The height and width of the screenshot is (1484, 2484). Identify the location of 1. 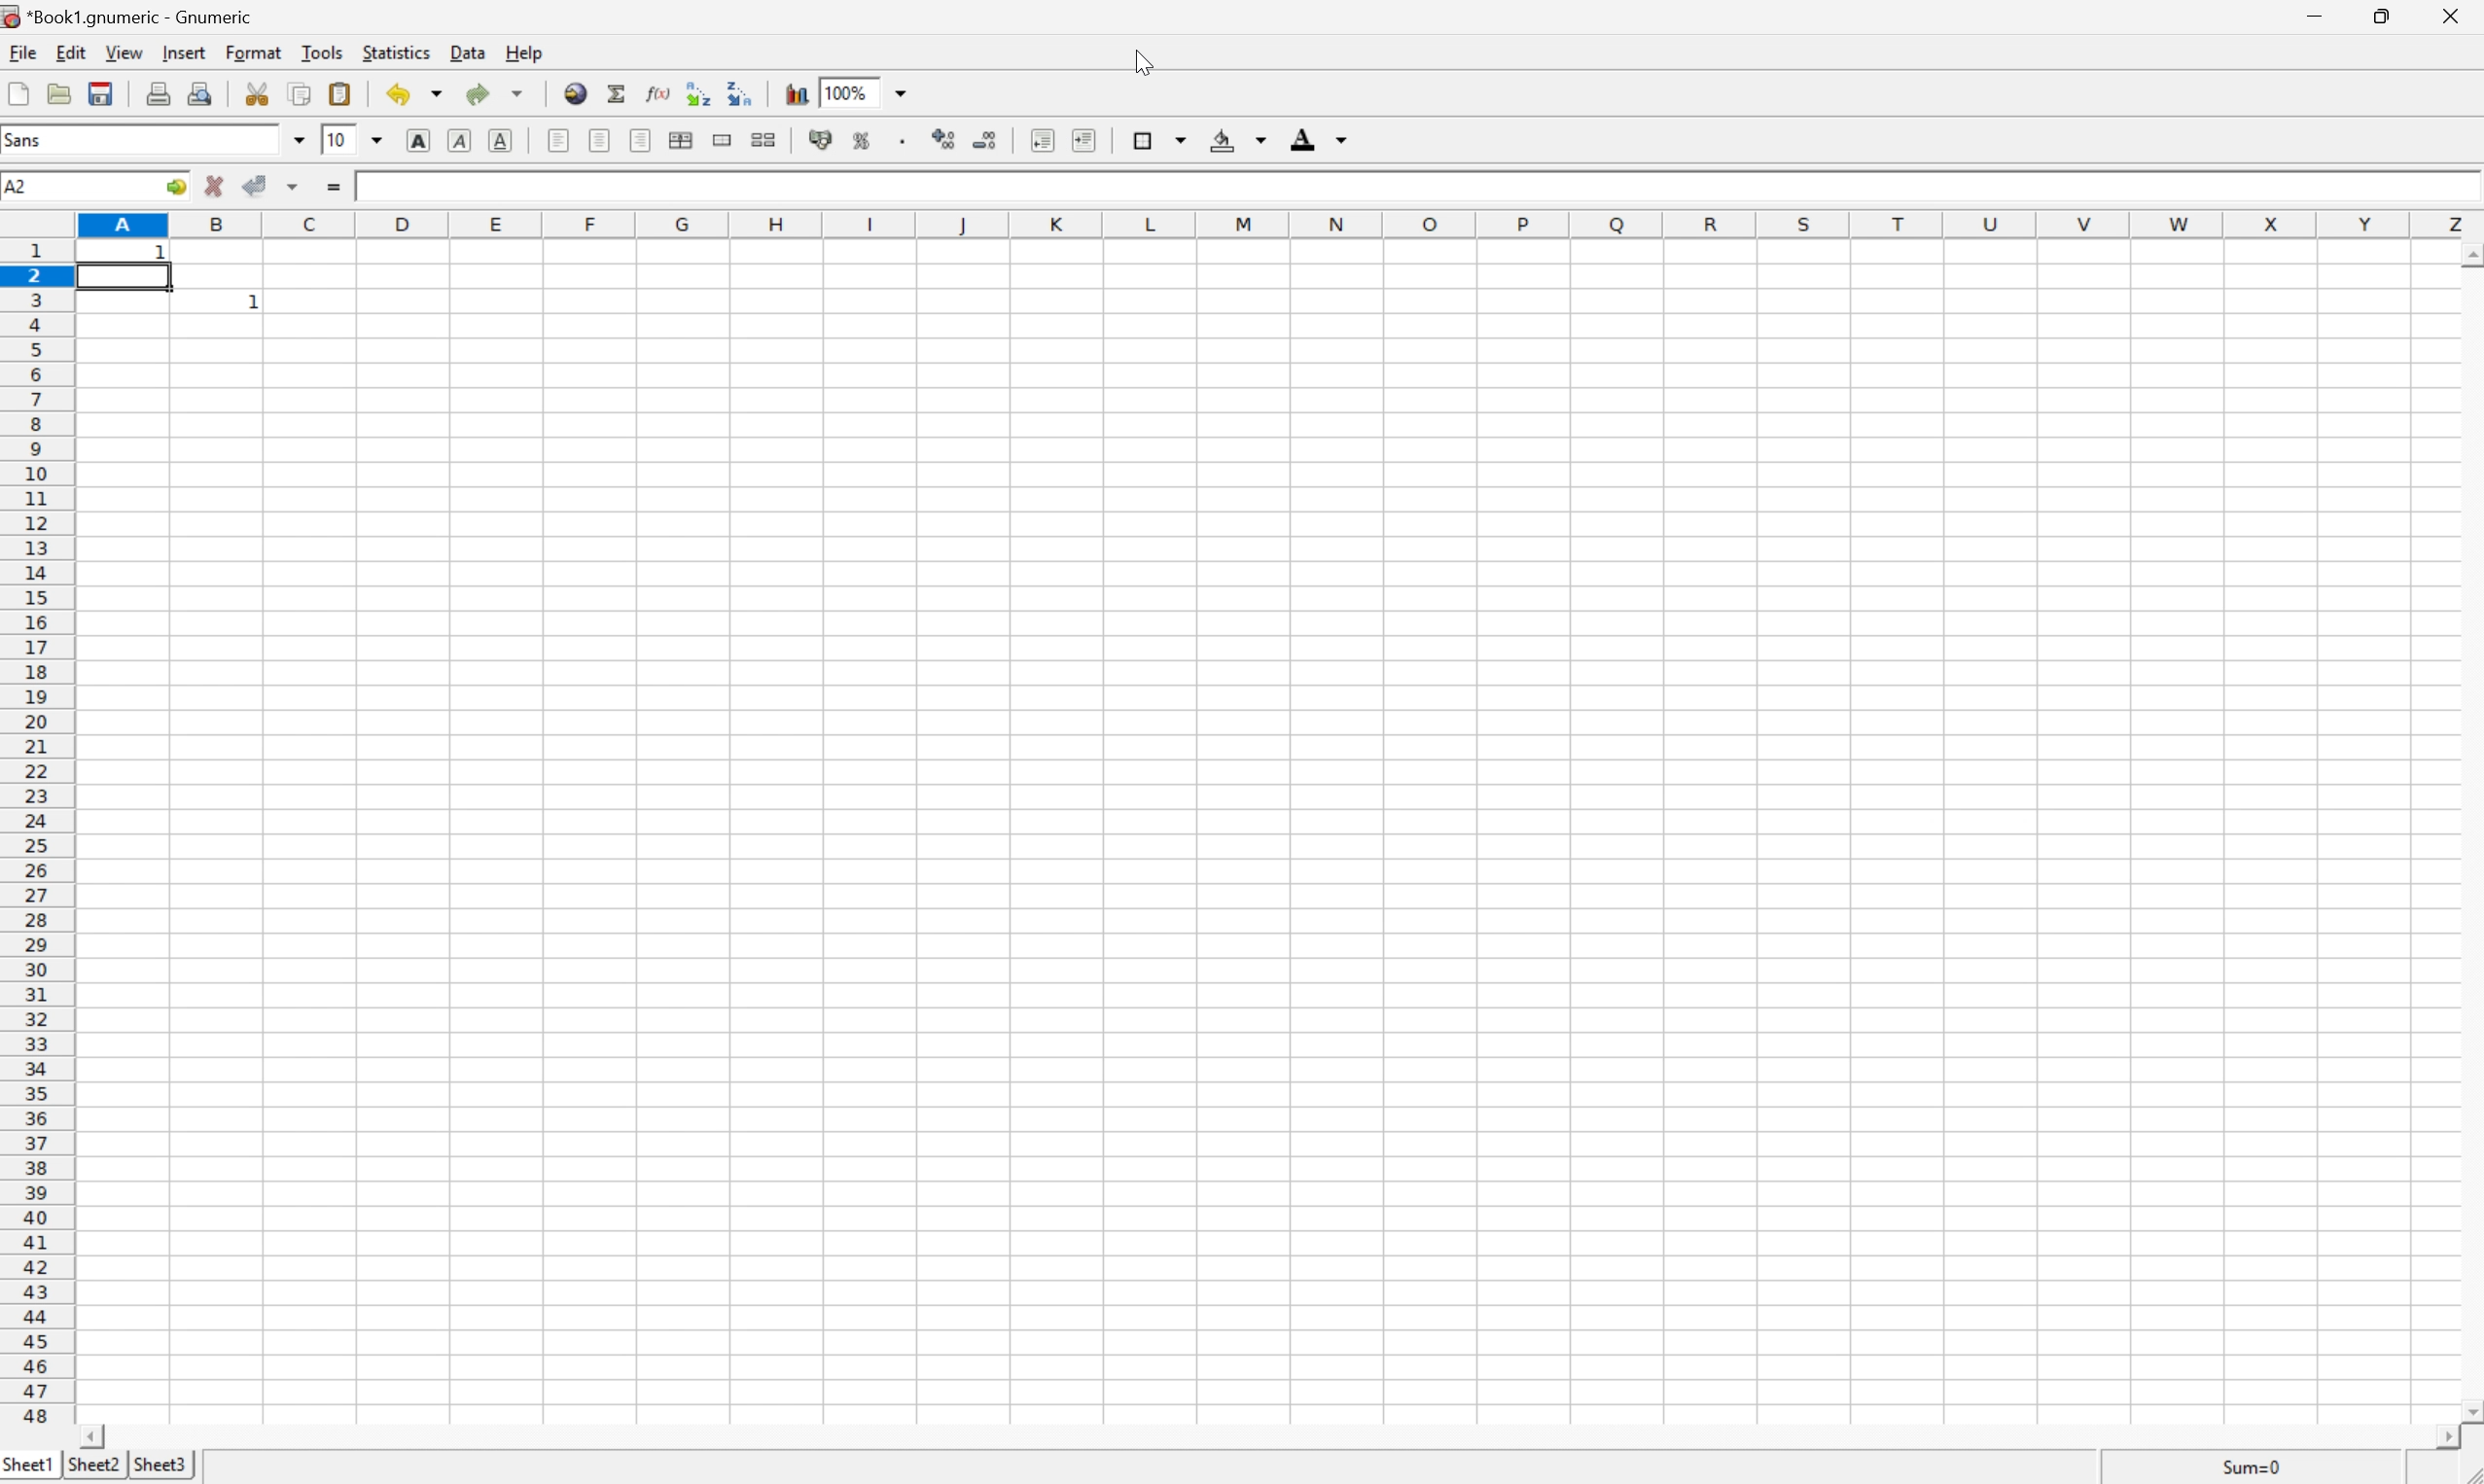
(255, 304).